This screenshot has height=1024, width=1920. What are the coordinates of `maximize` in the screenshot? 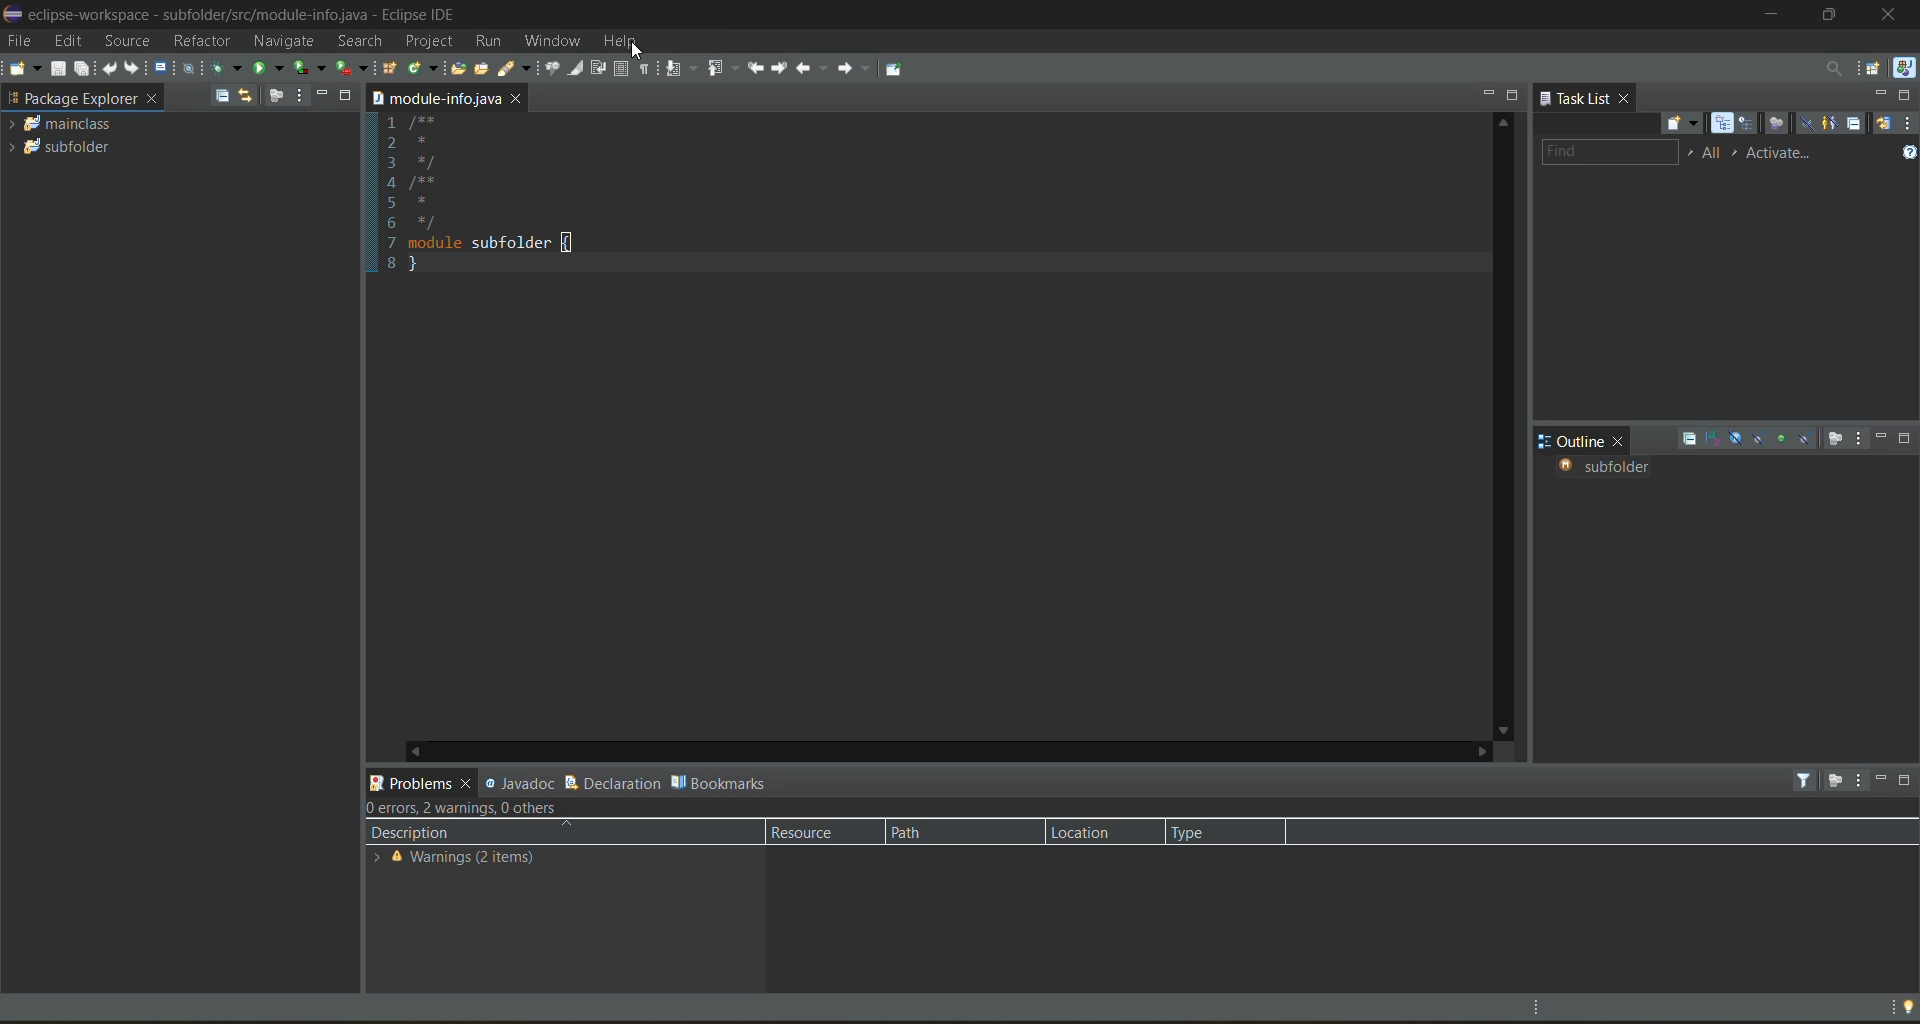 It's located at (1908, 782).